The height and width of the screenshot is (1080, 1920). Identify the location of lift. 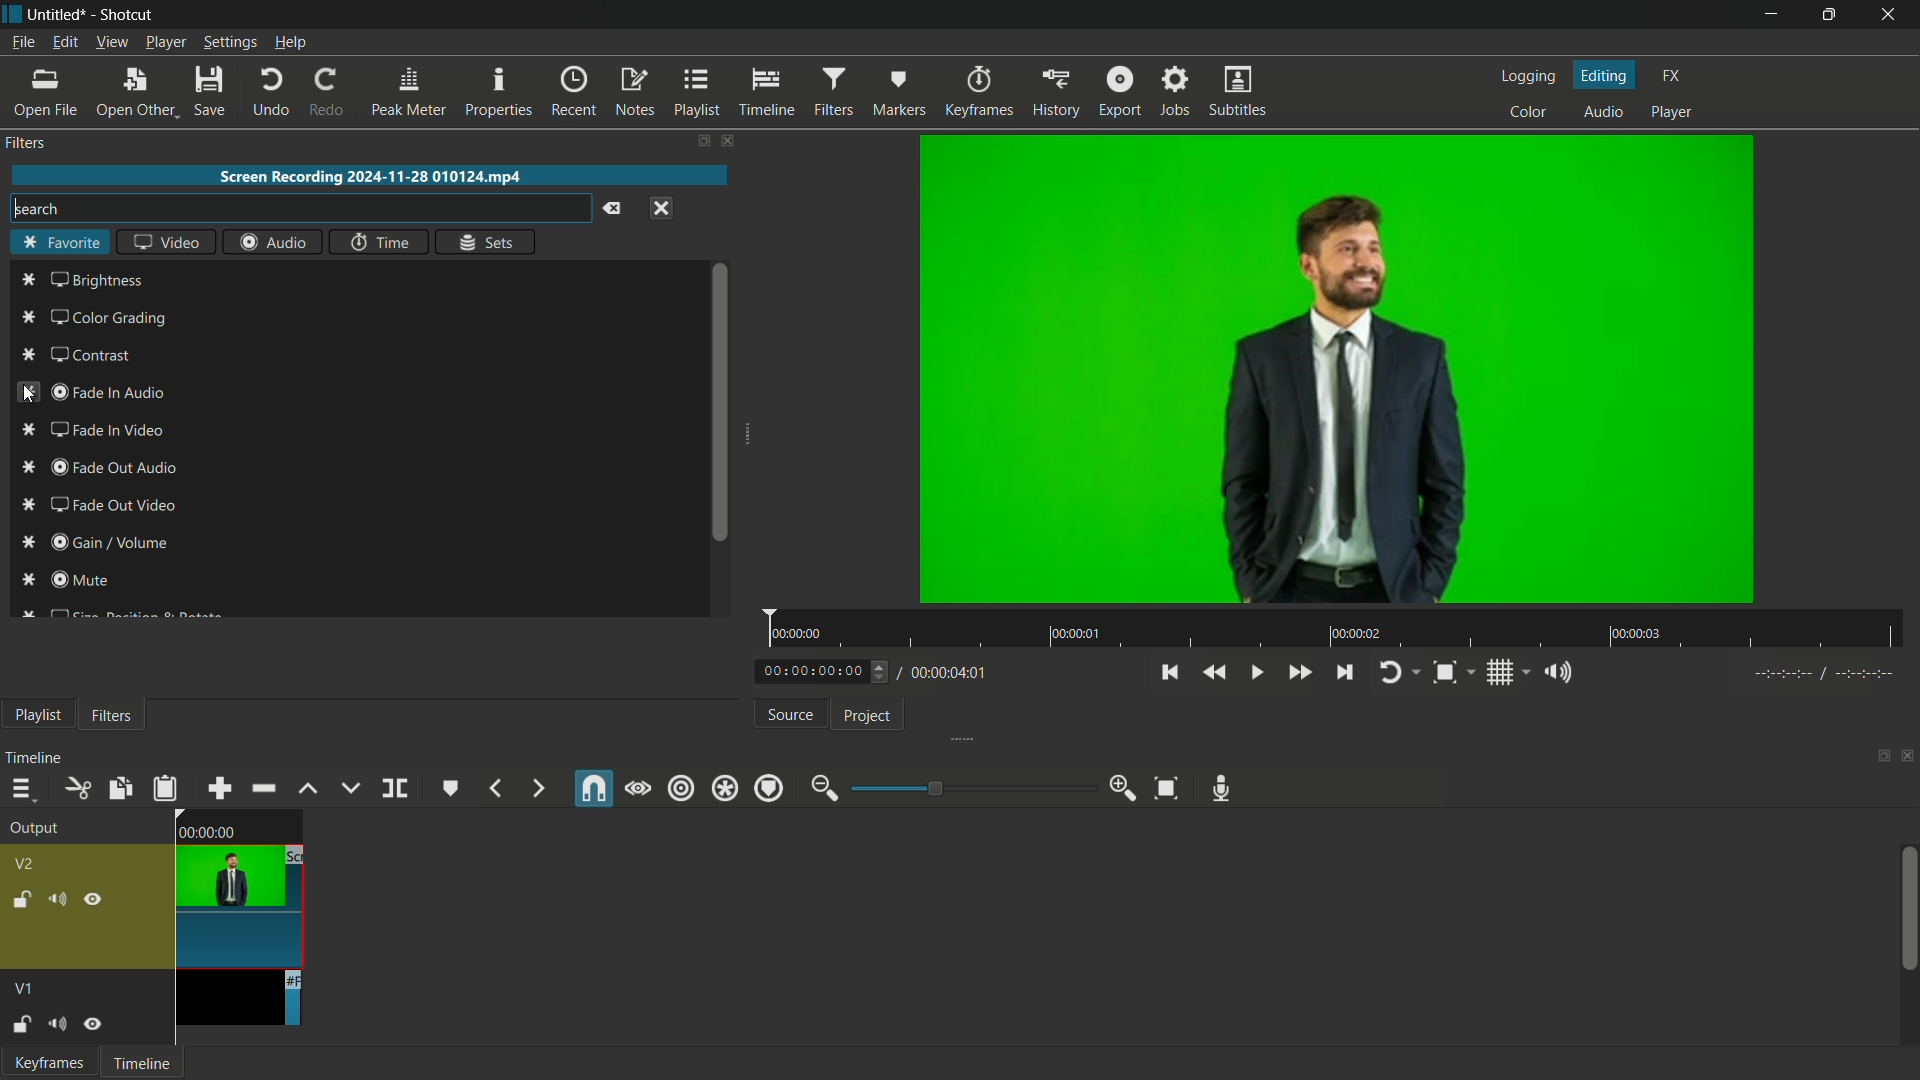
(310, 788).